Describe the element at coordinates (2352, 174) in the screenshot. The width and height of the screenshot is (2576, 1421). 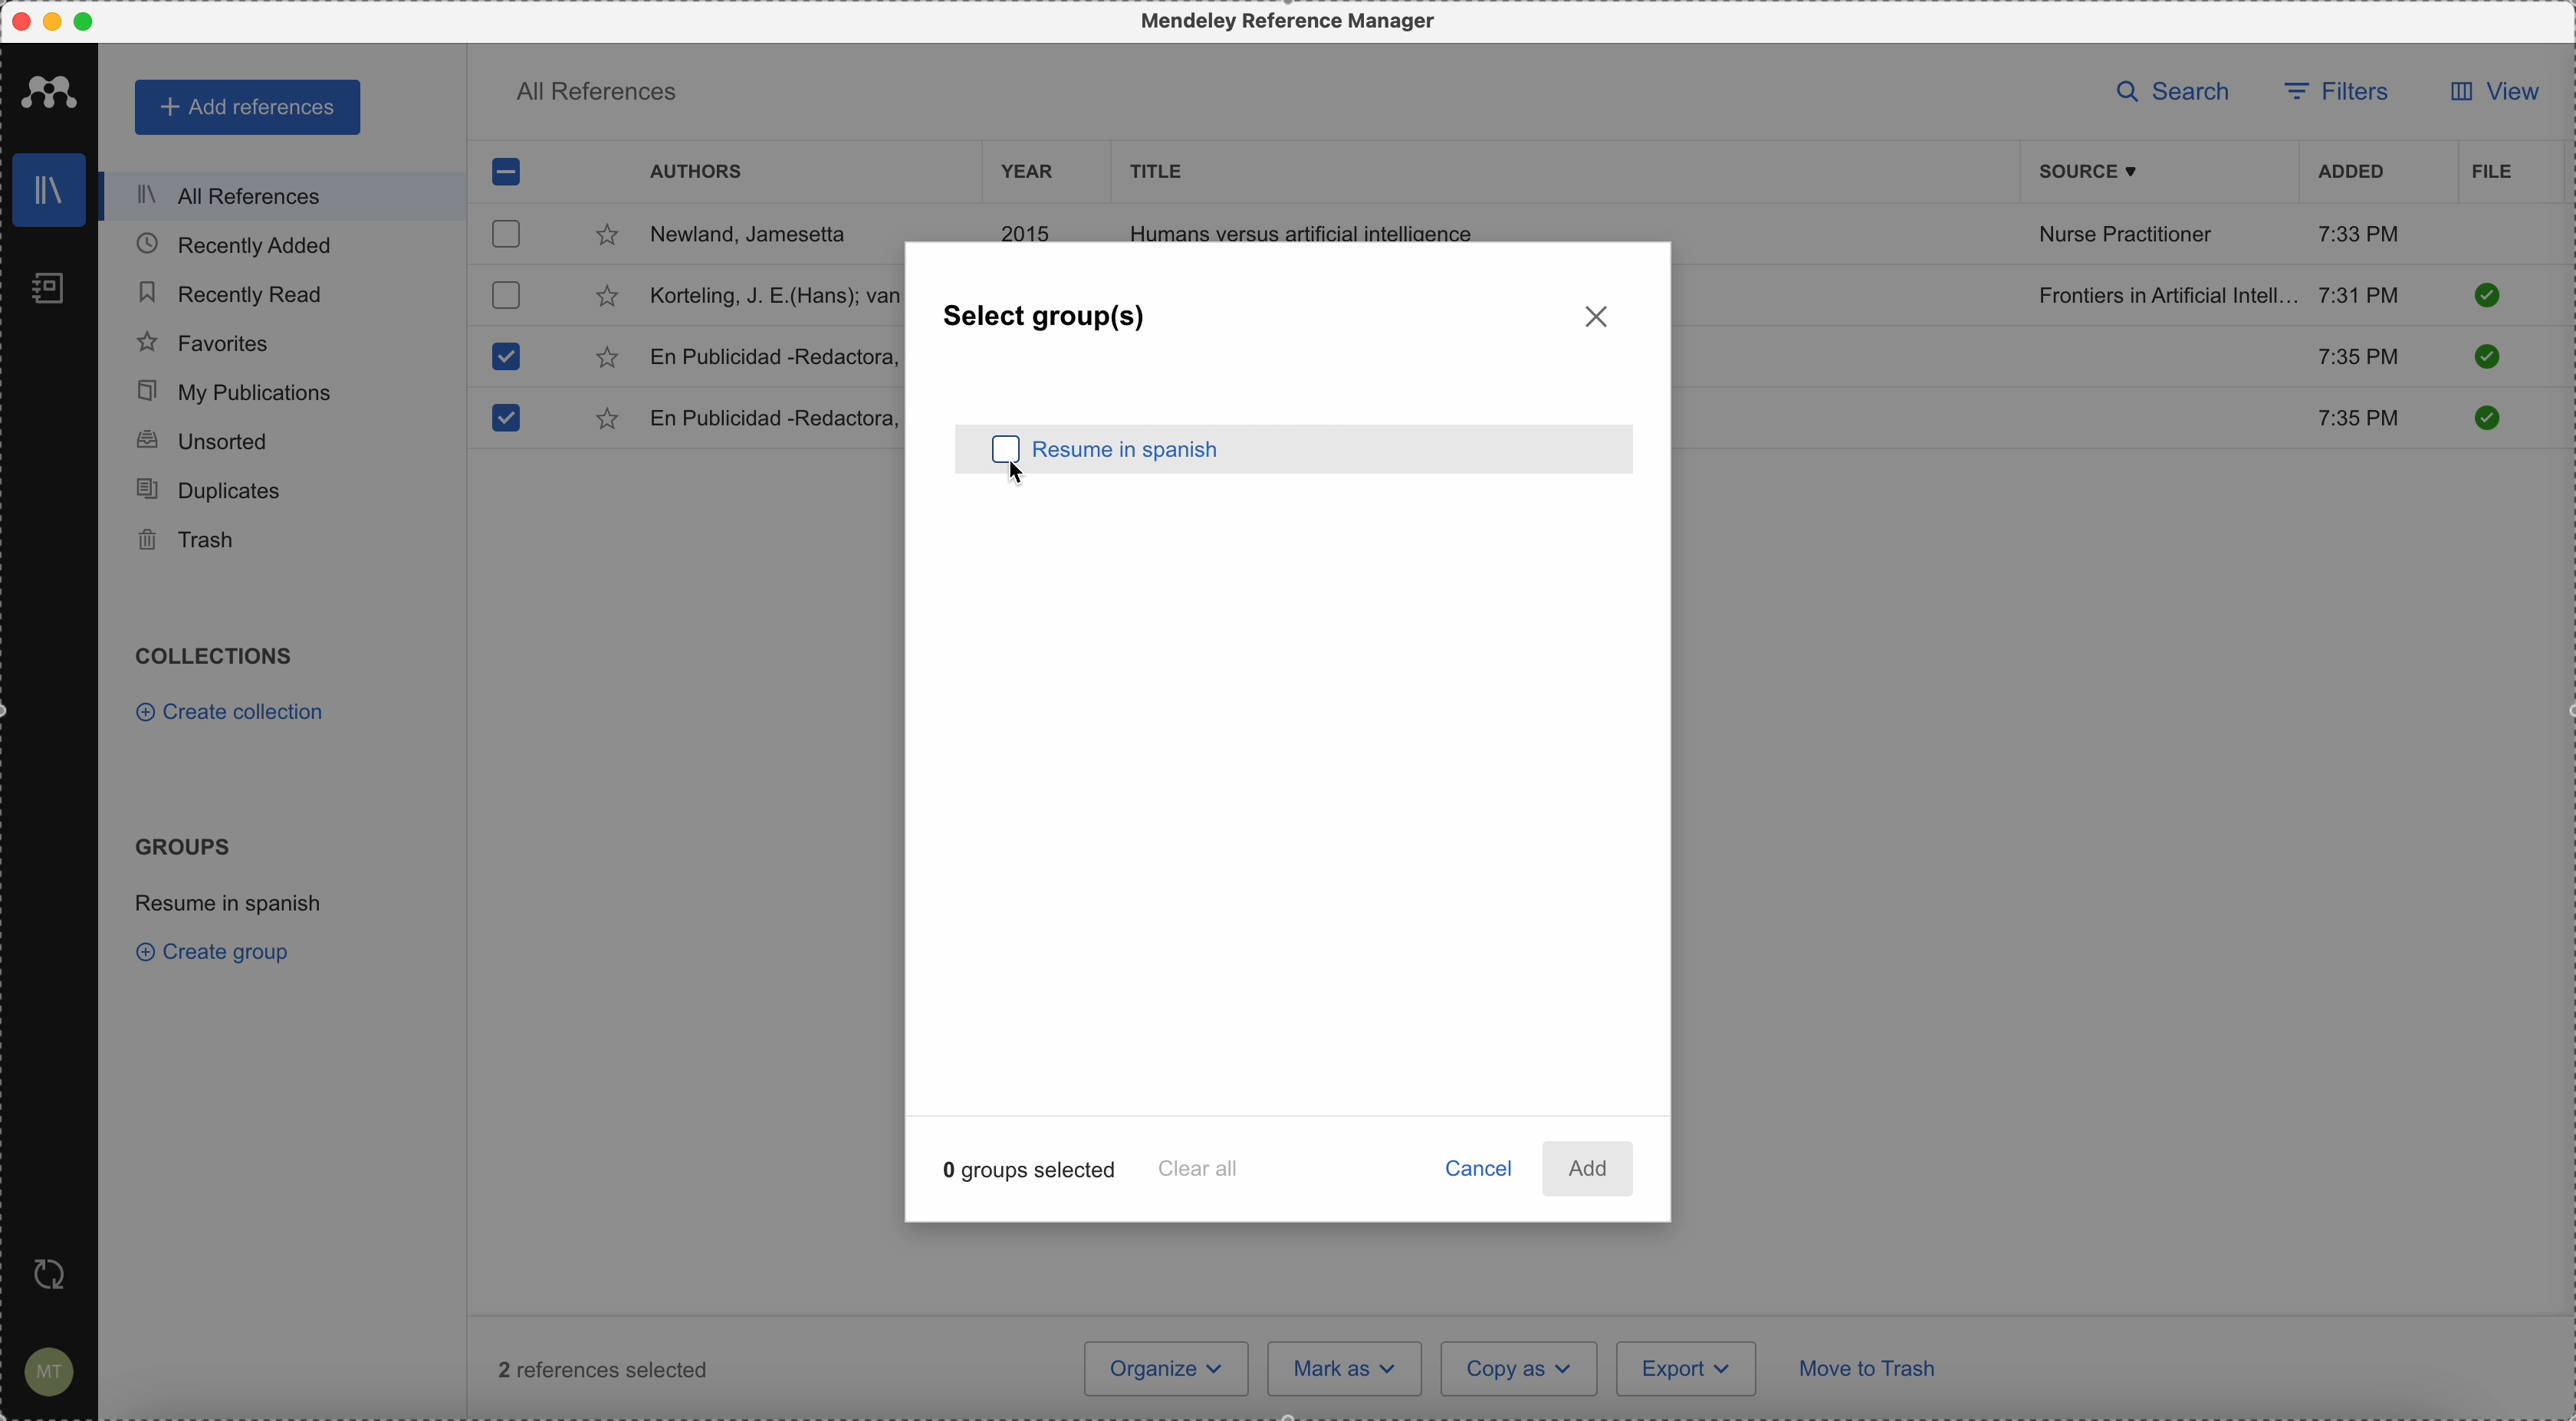
I see `added` at that location.